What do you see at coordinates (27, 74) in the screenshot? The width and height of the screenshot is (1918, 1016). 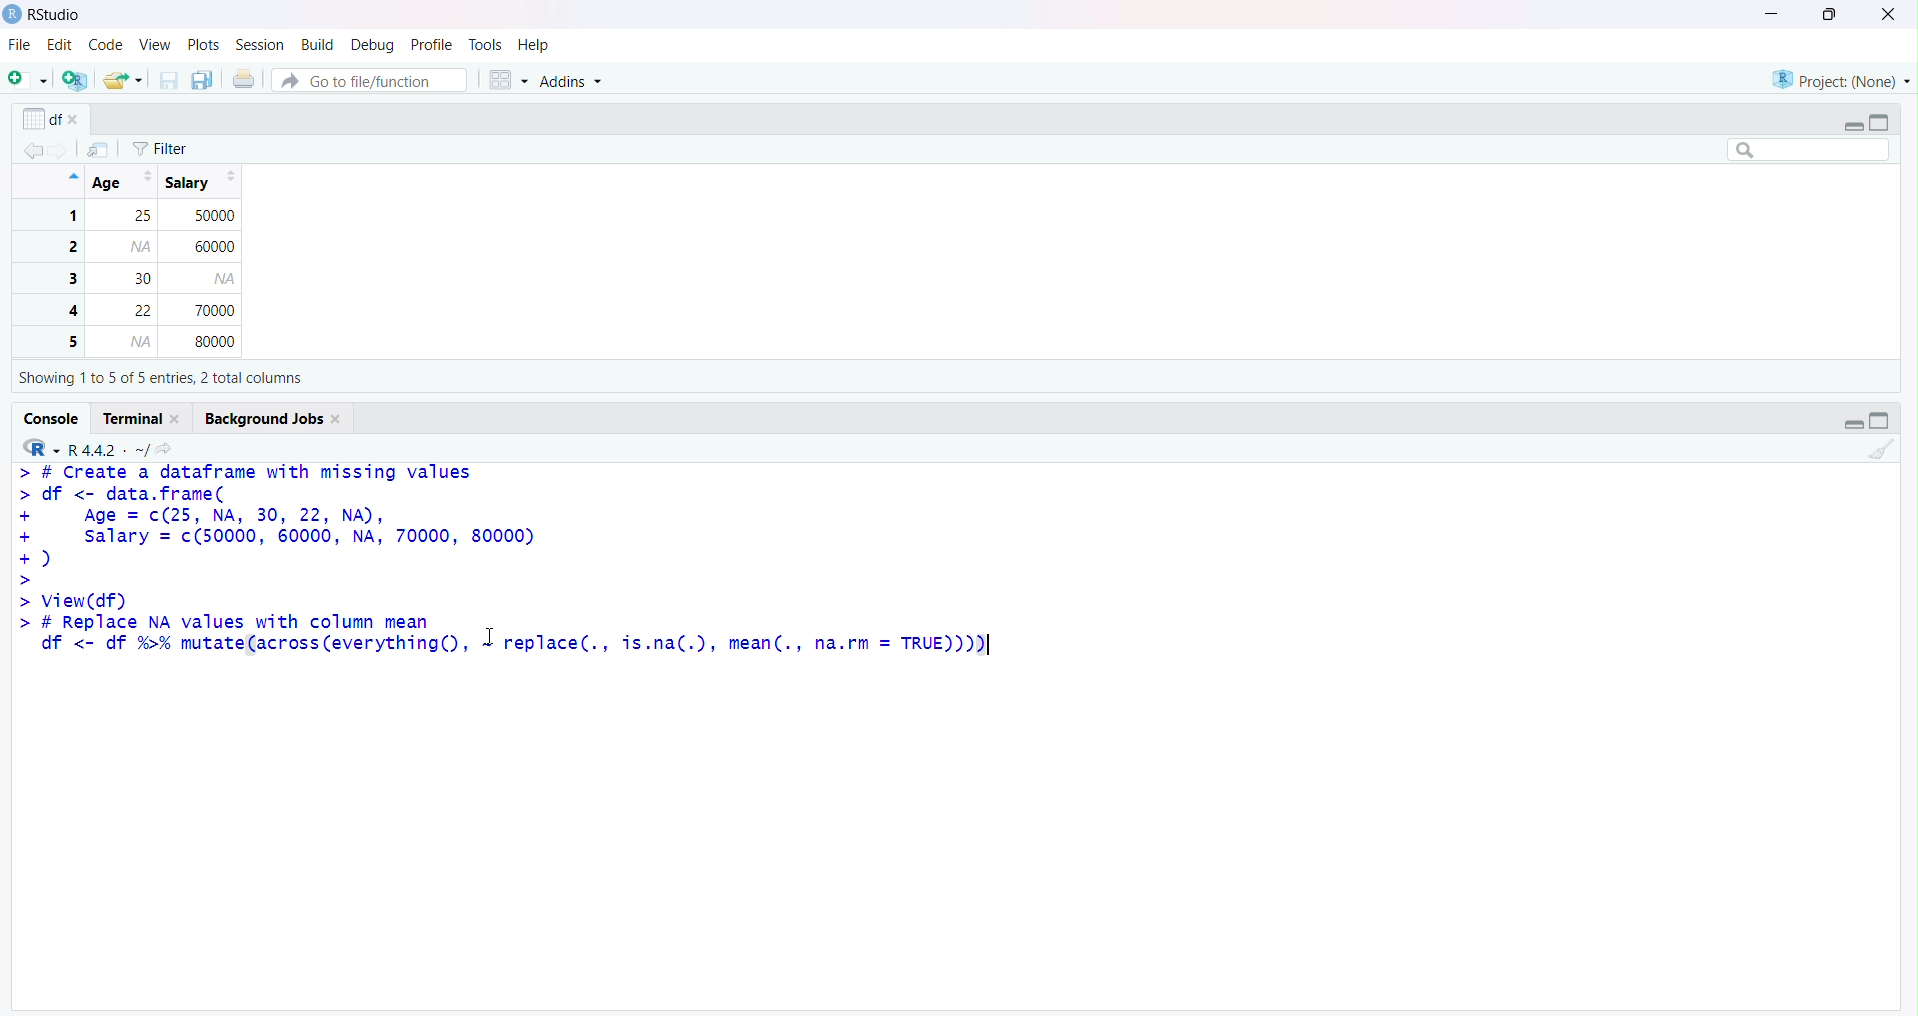 I see `New File` at bounding box center [27, 74].